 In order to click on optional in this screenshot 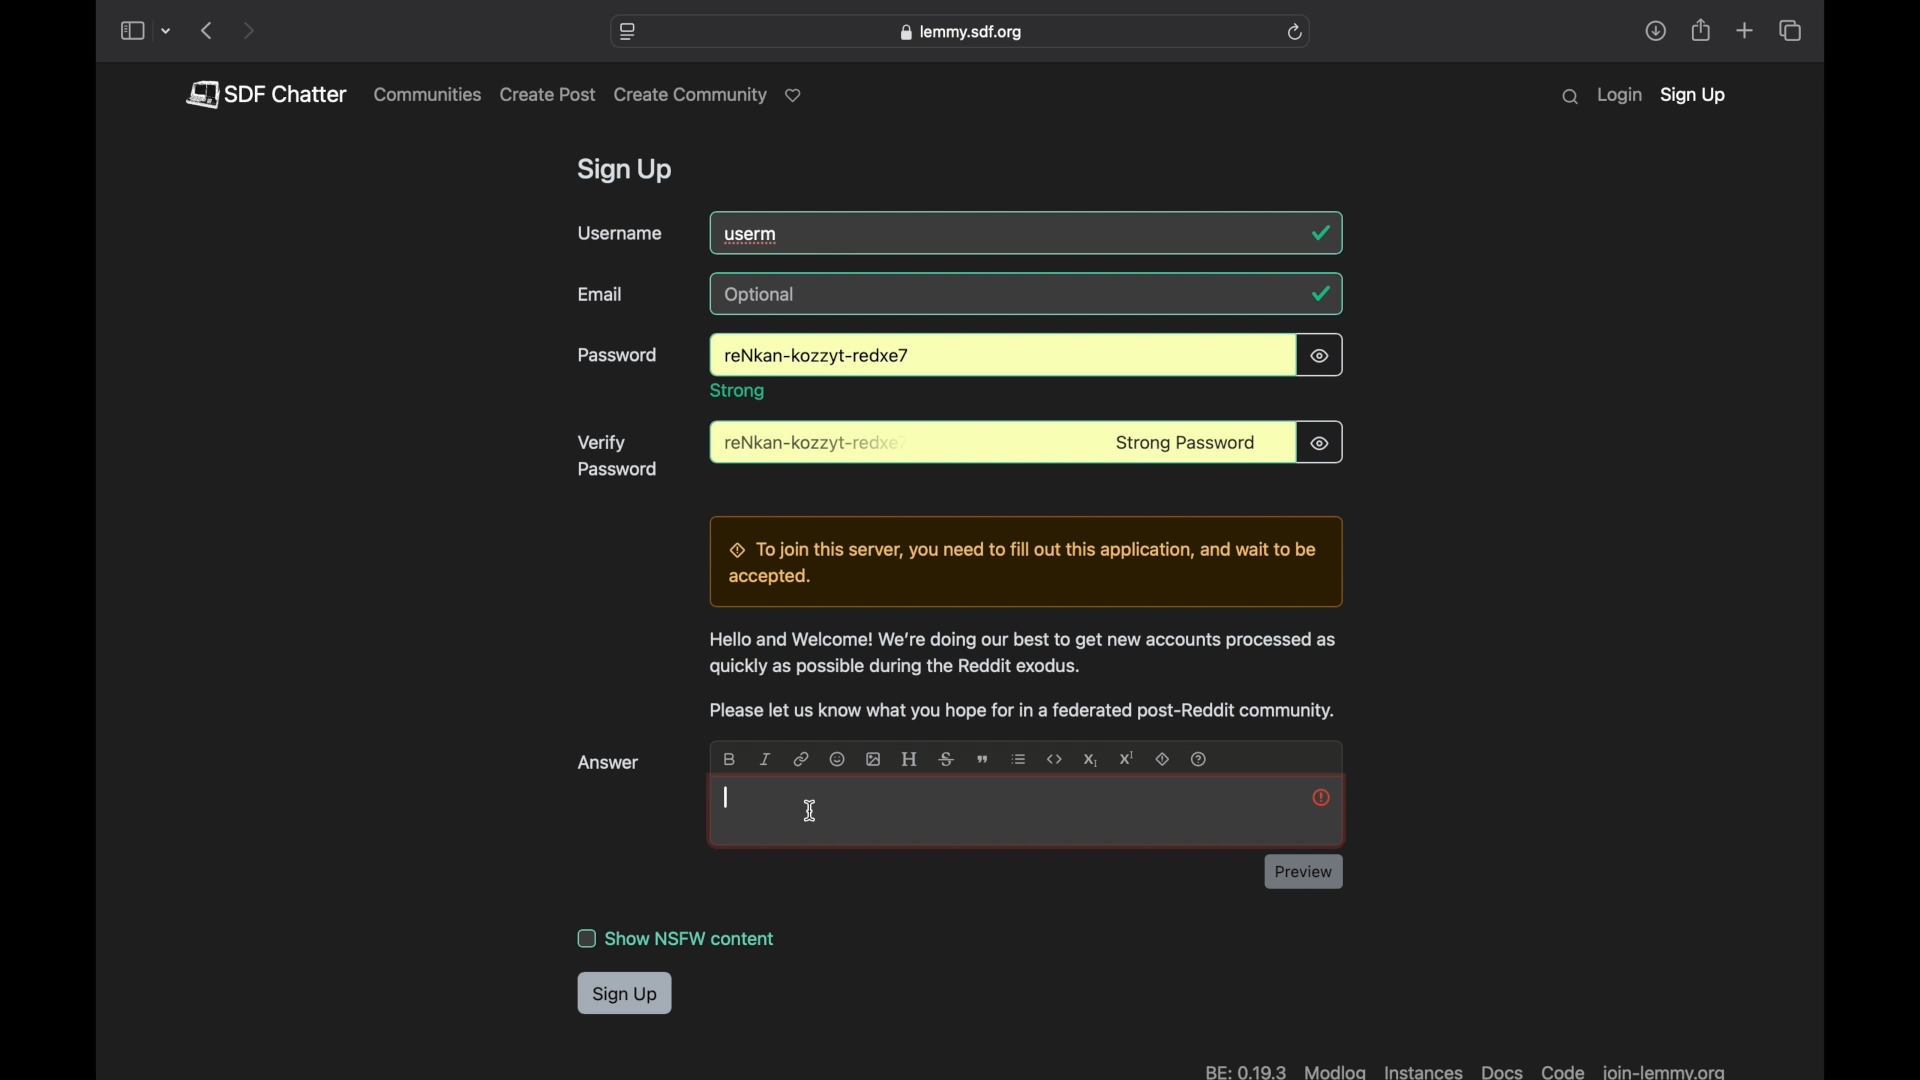, I will do `click(763, 295)`.